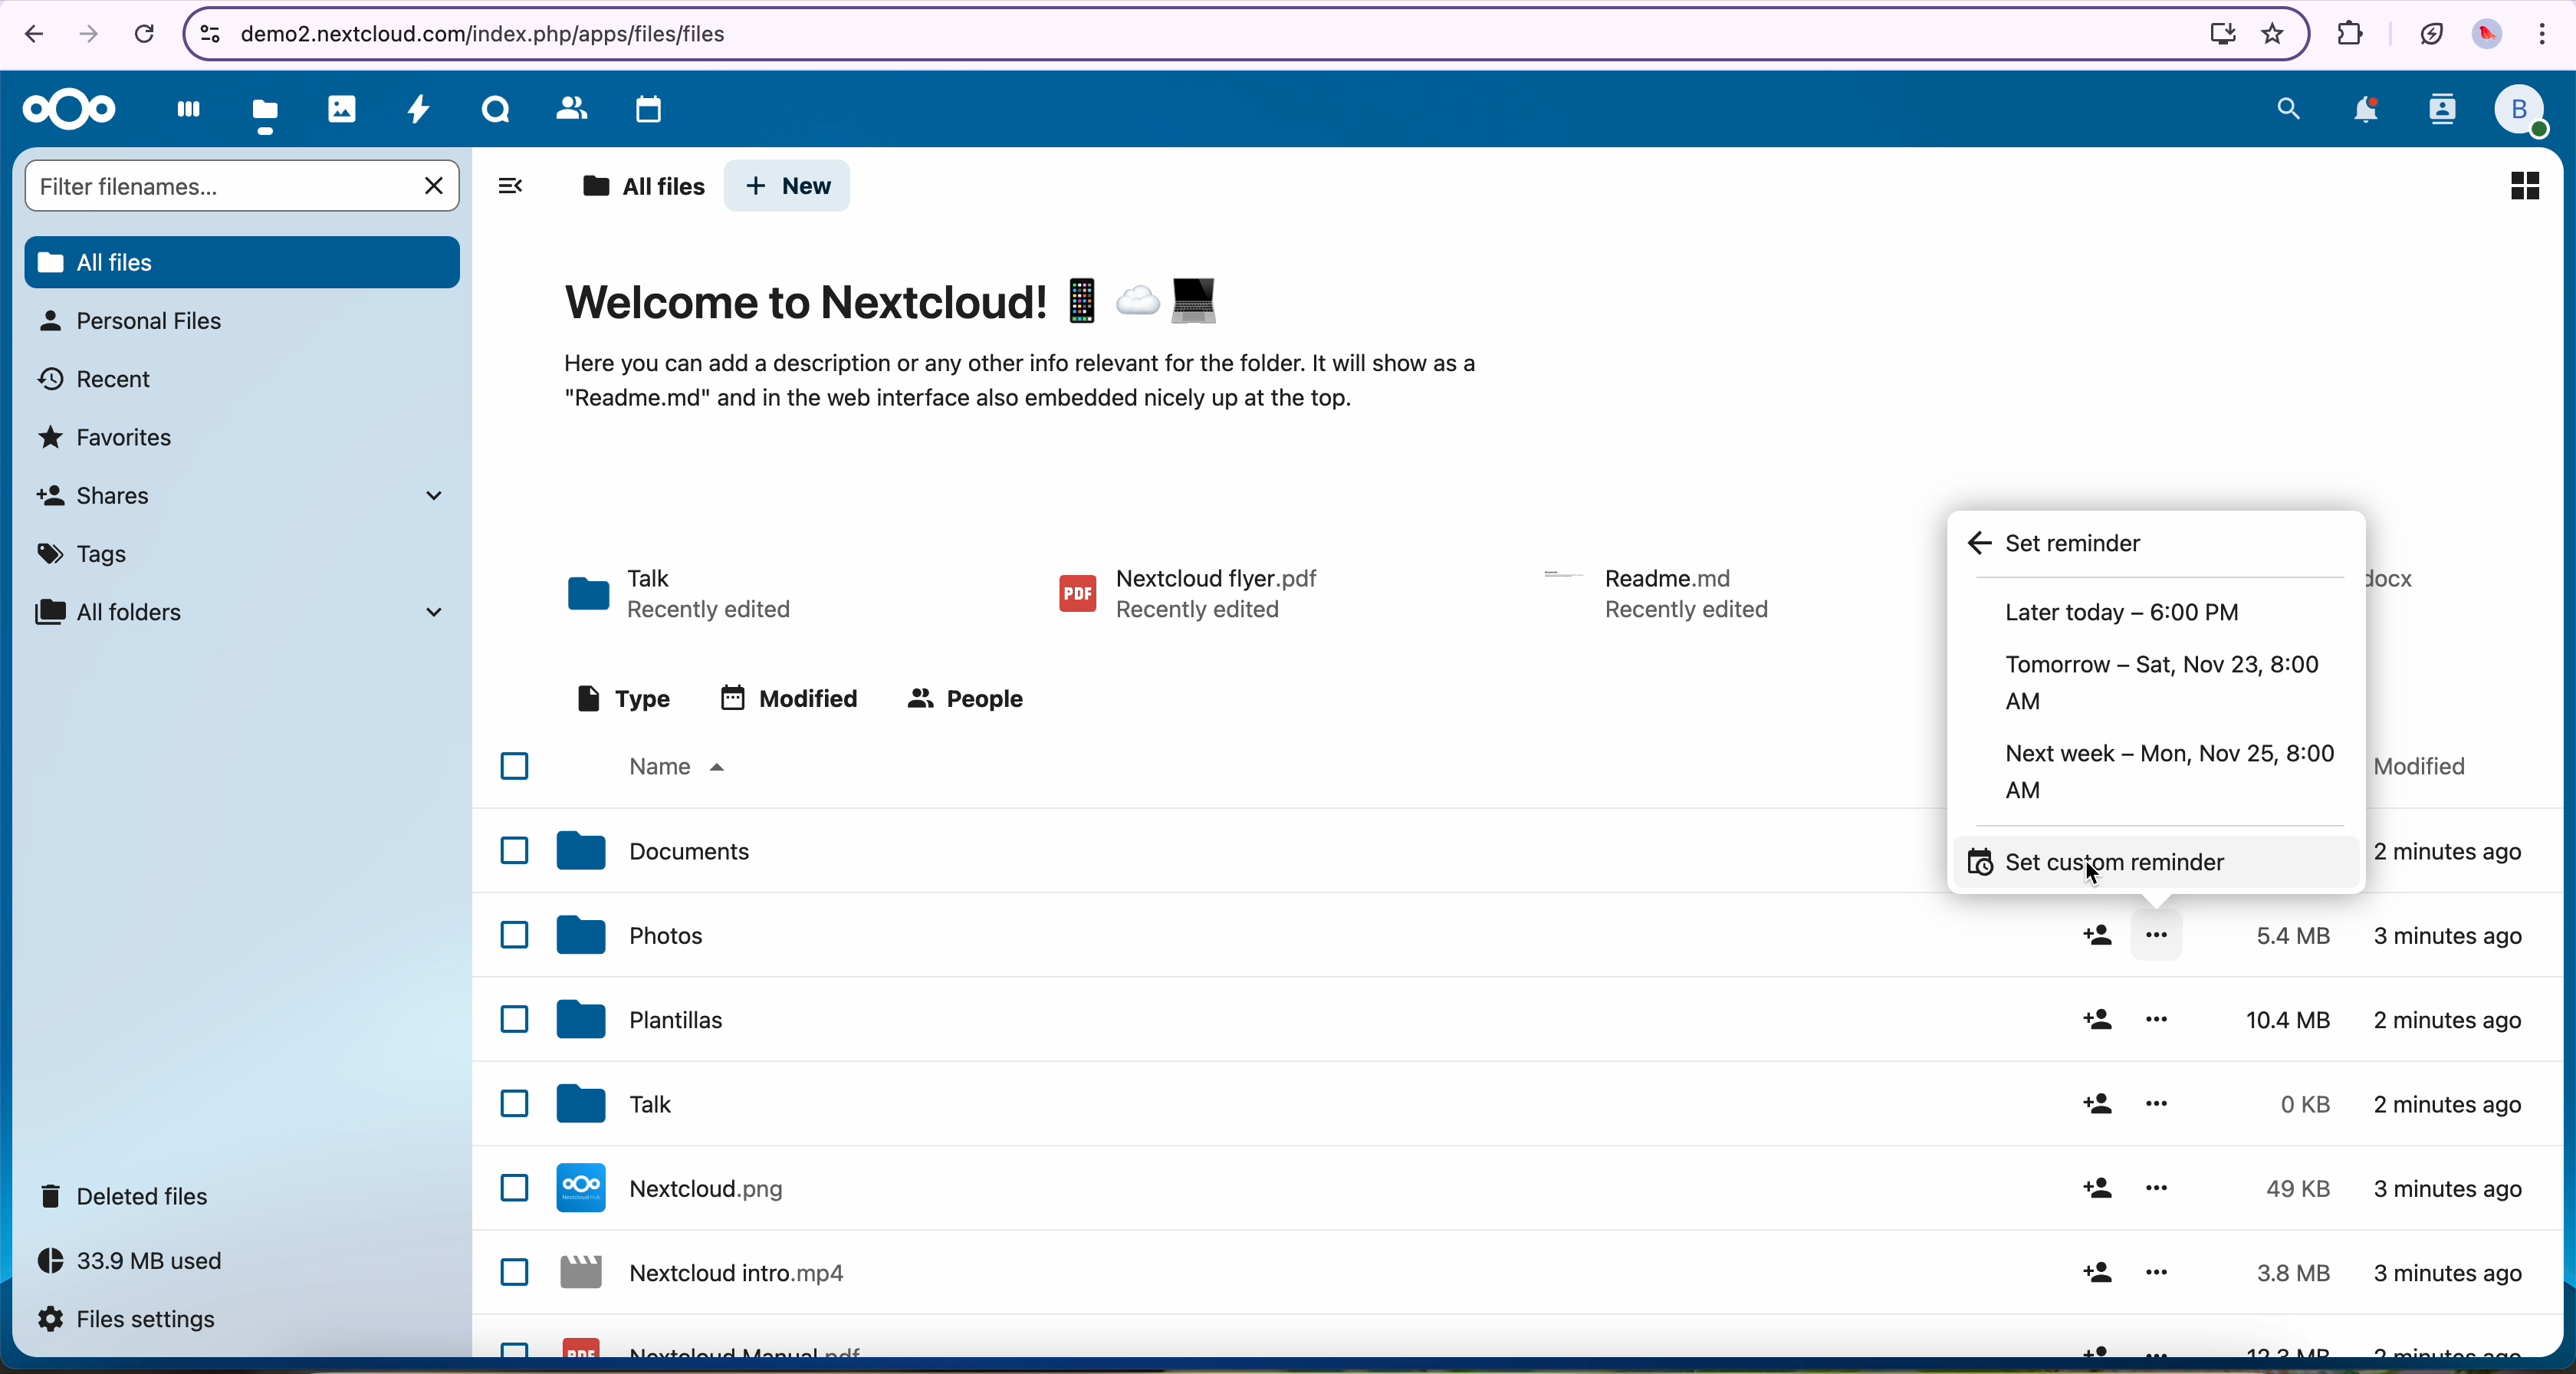 This screenshot has height=1374, width=2576. What do you see at coordinates (143, 35) in the screenshot?
I see `cancel` at bounding box center [143, 35].